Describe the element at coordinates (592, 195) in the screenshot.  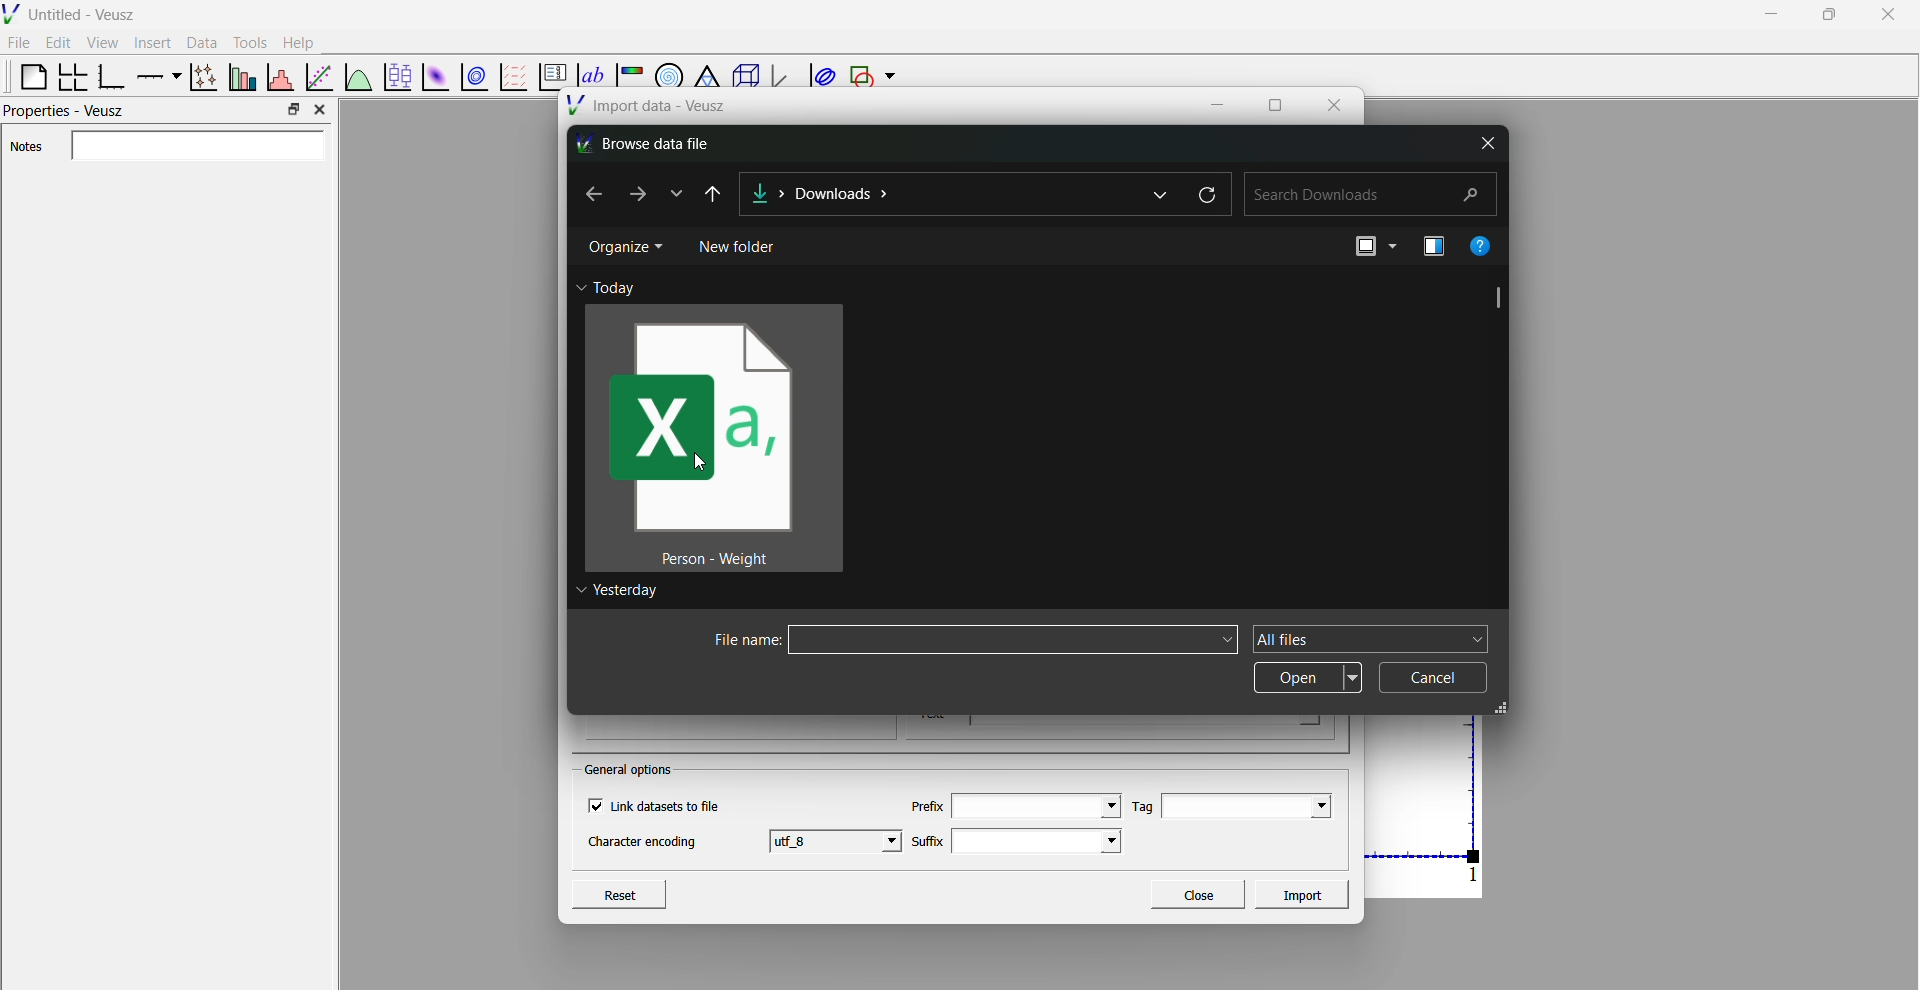
I see `back` at that location.